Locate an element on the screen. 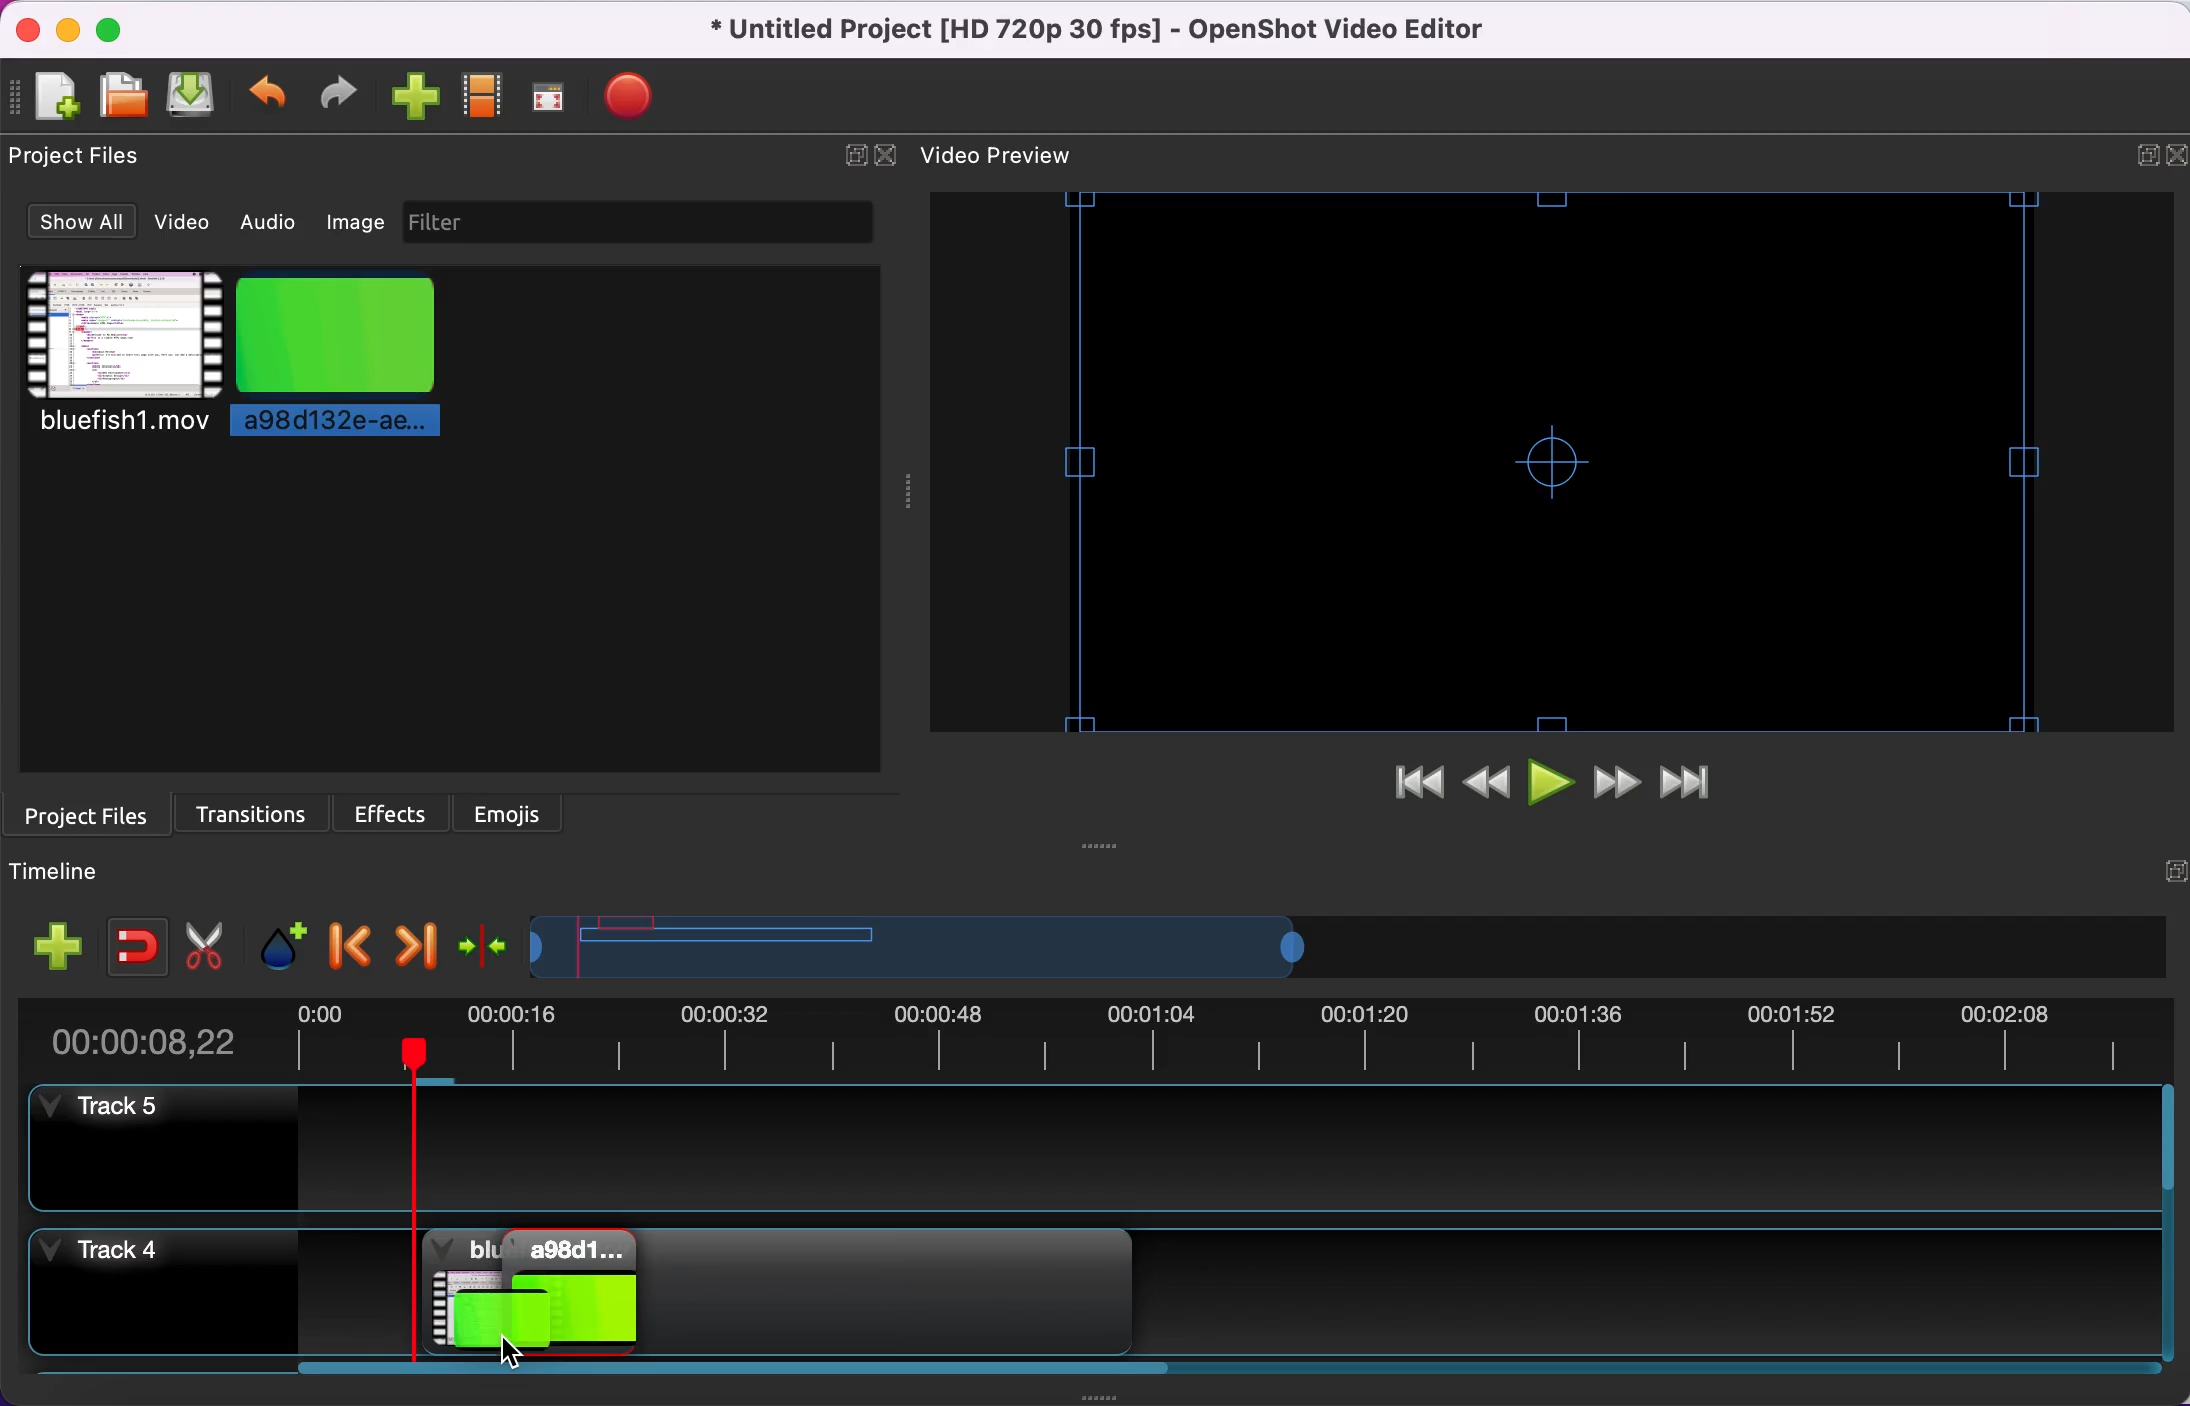 This screenshot has width=2190, height=1406. save file is located at coordinates (188, 95).